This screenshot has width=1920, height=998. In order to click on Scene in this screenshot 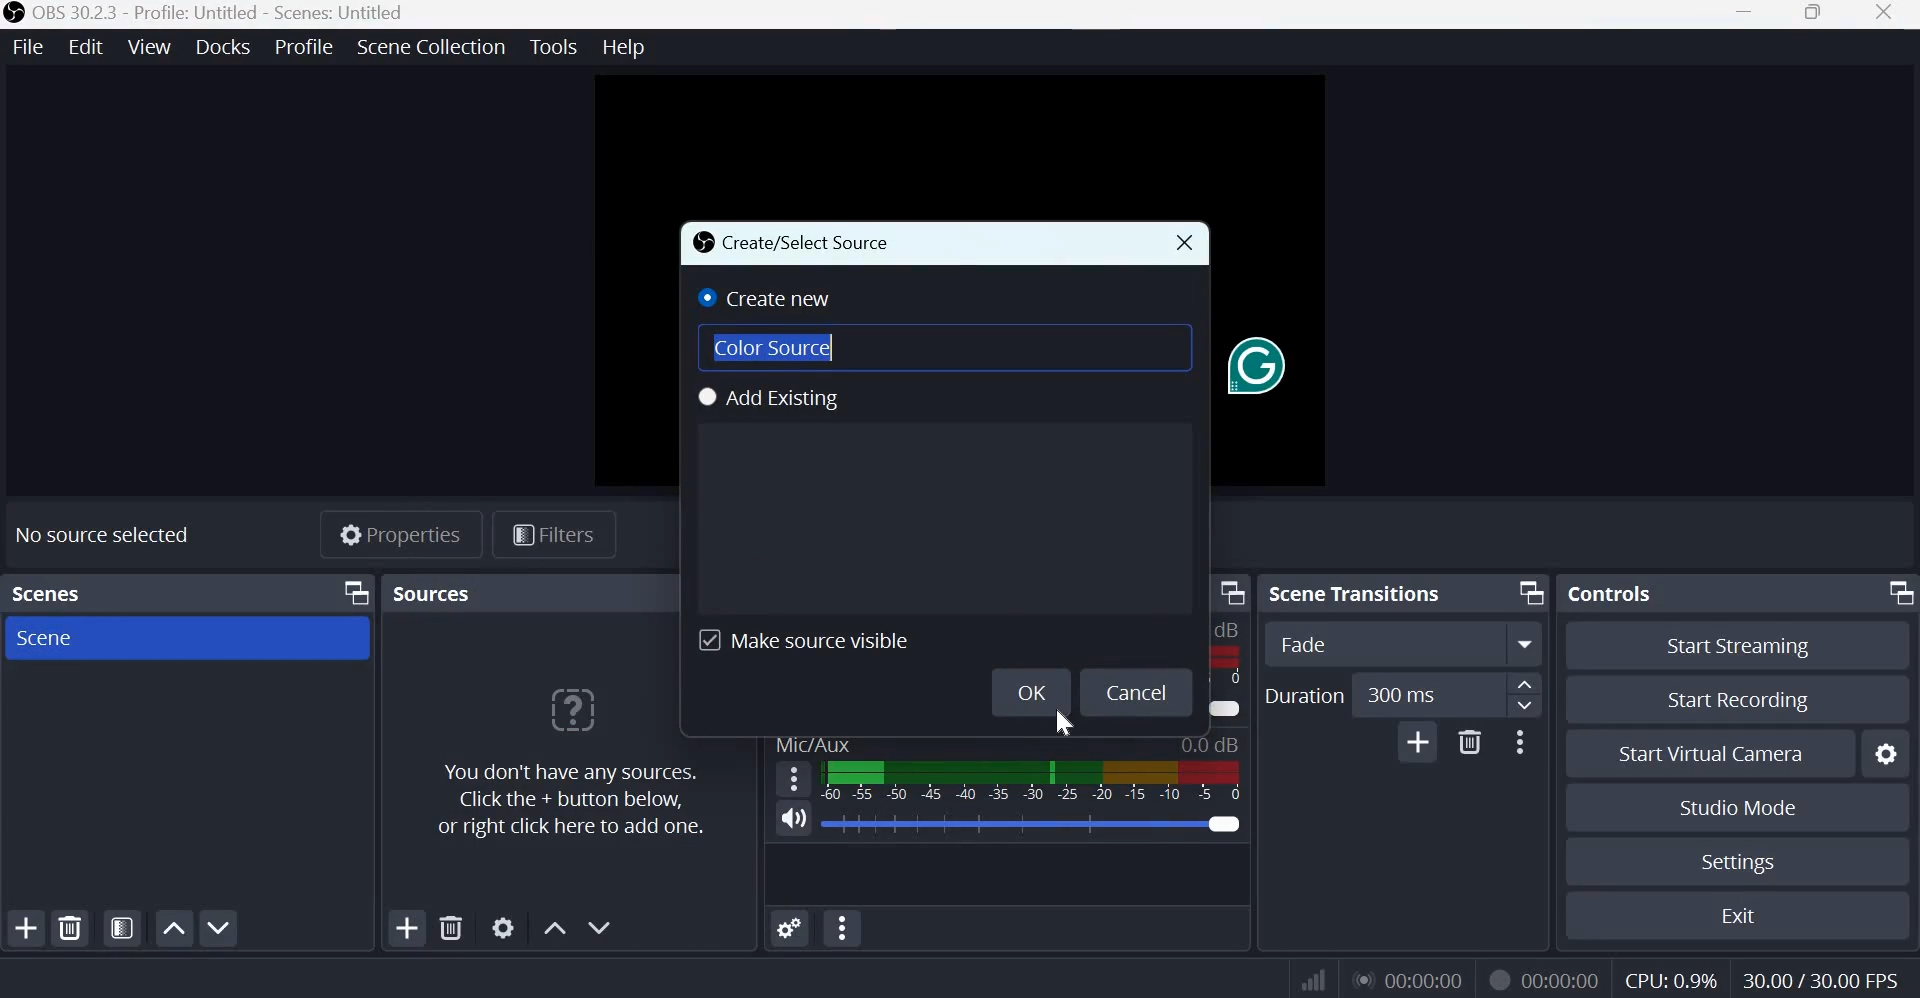, I will do `click(44, 638)`.